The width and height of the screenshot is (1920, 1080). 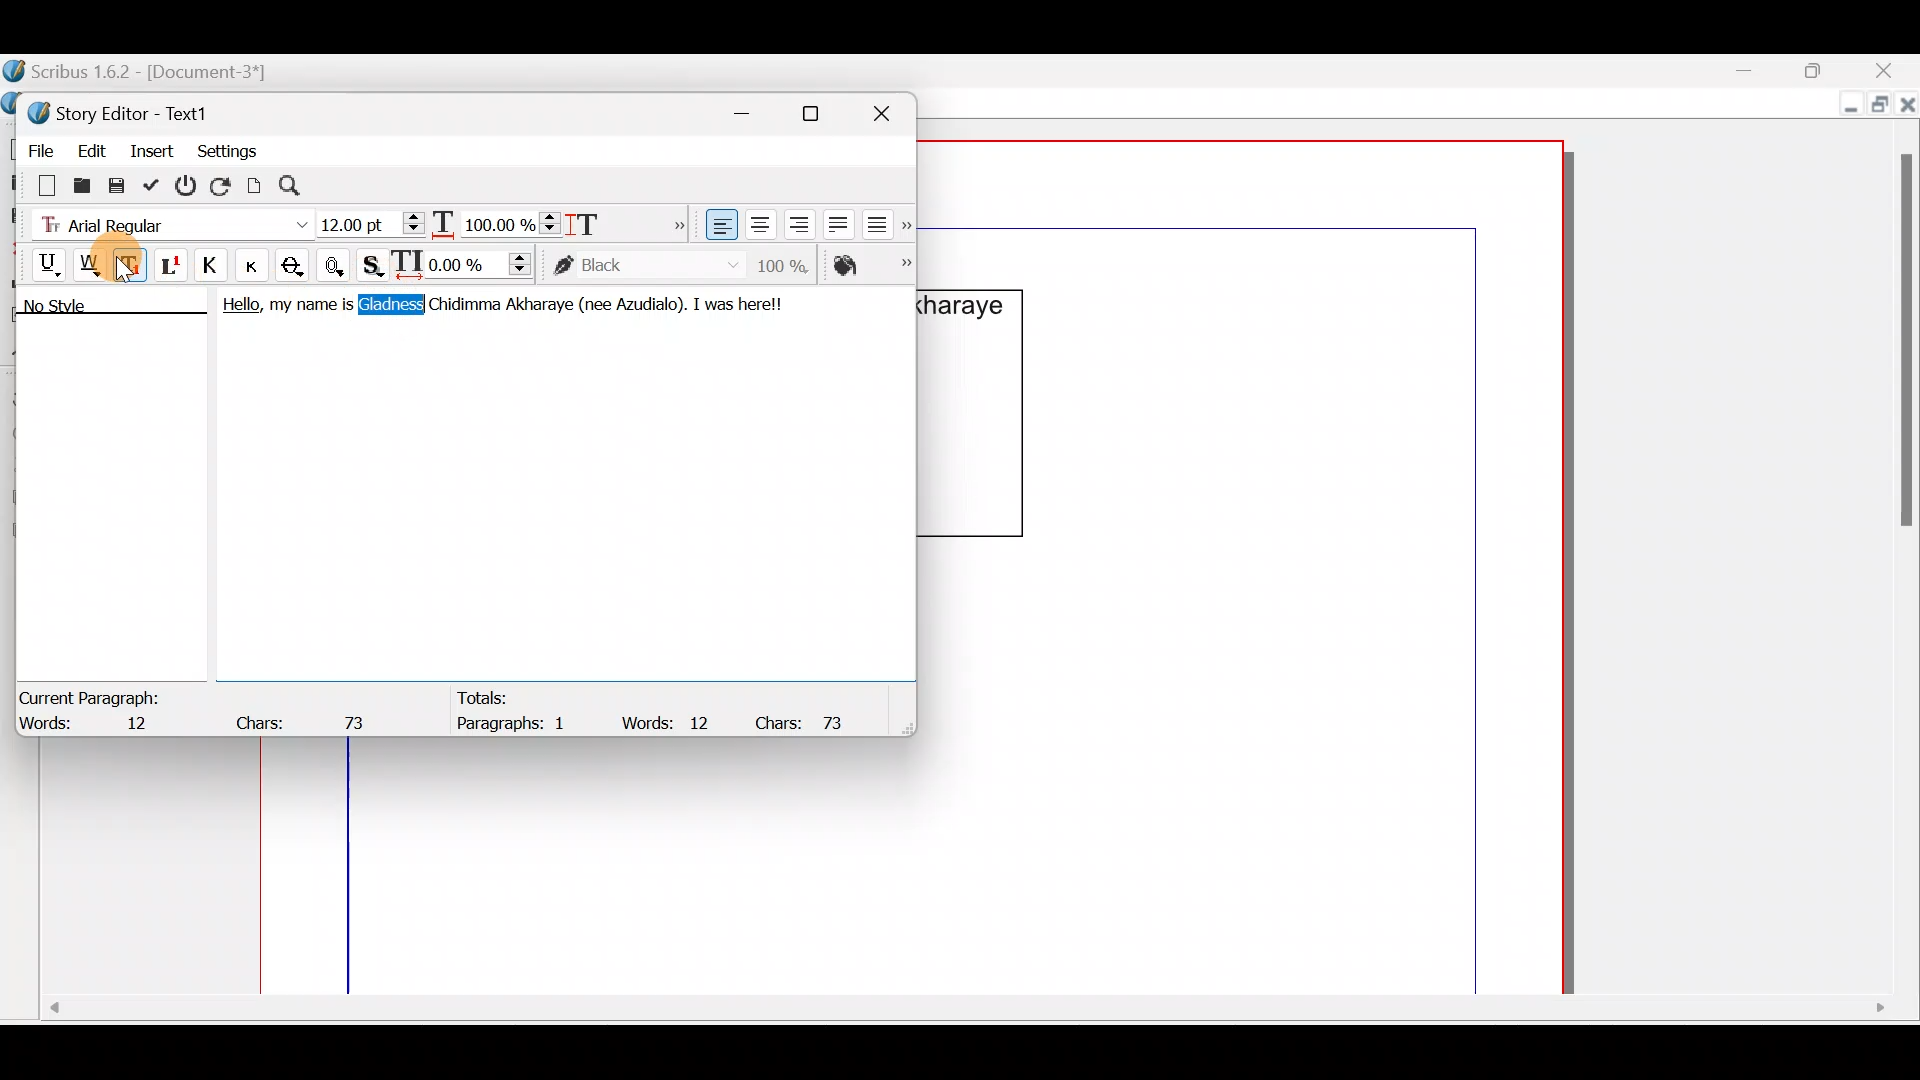 I want to click on Superscript, so click(x=173, y=268).